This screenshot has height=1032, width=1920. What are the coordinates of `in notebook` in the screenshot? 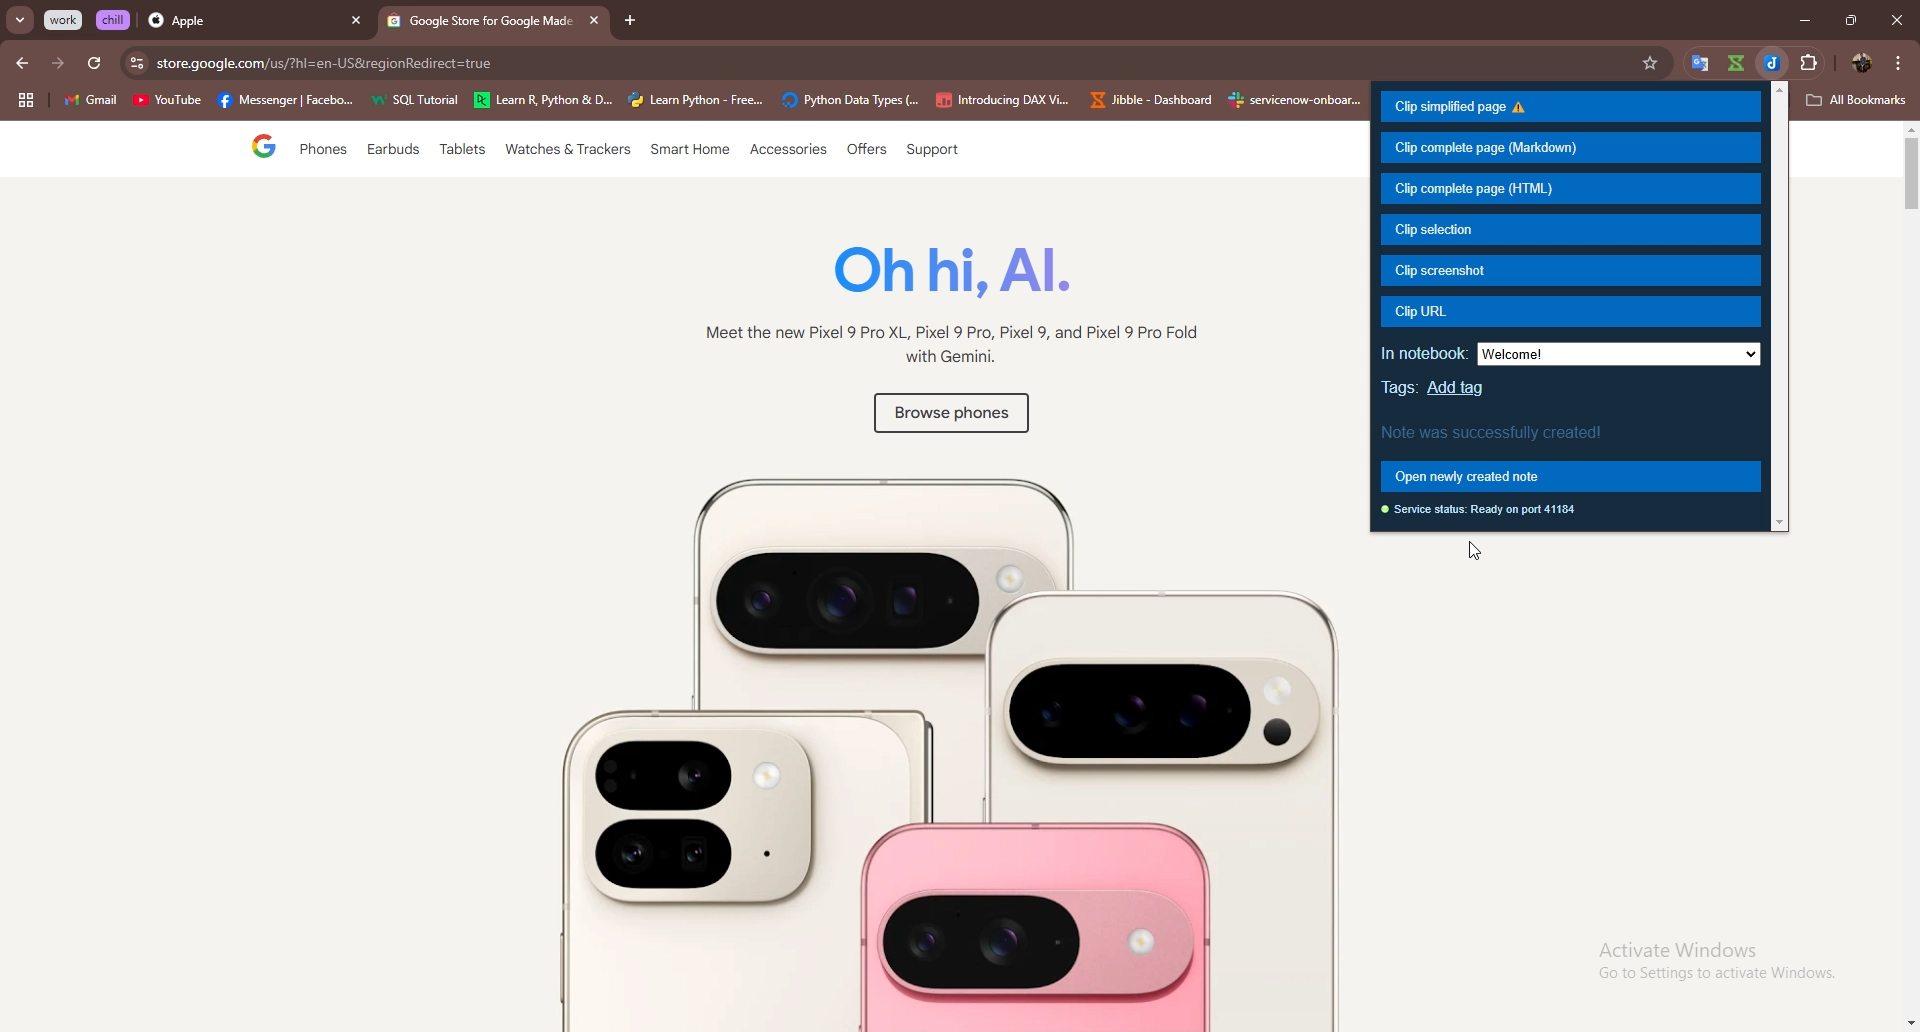 It's located at (1424, 353).